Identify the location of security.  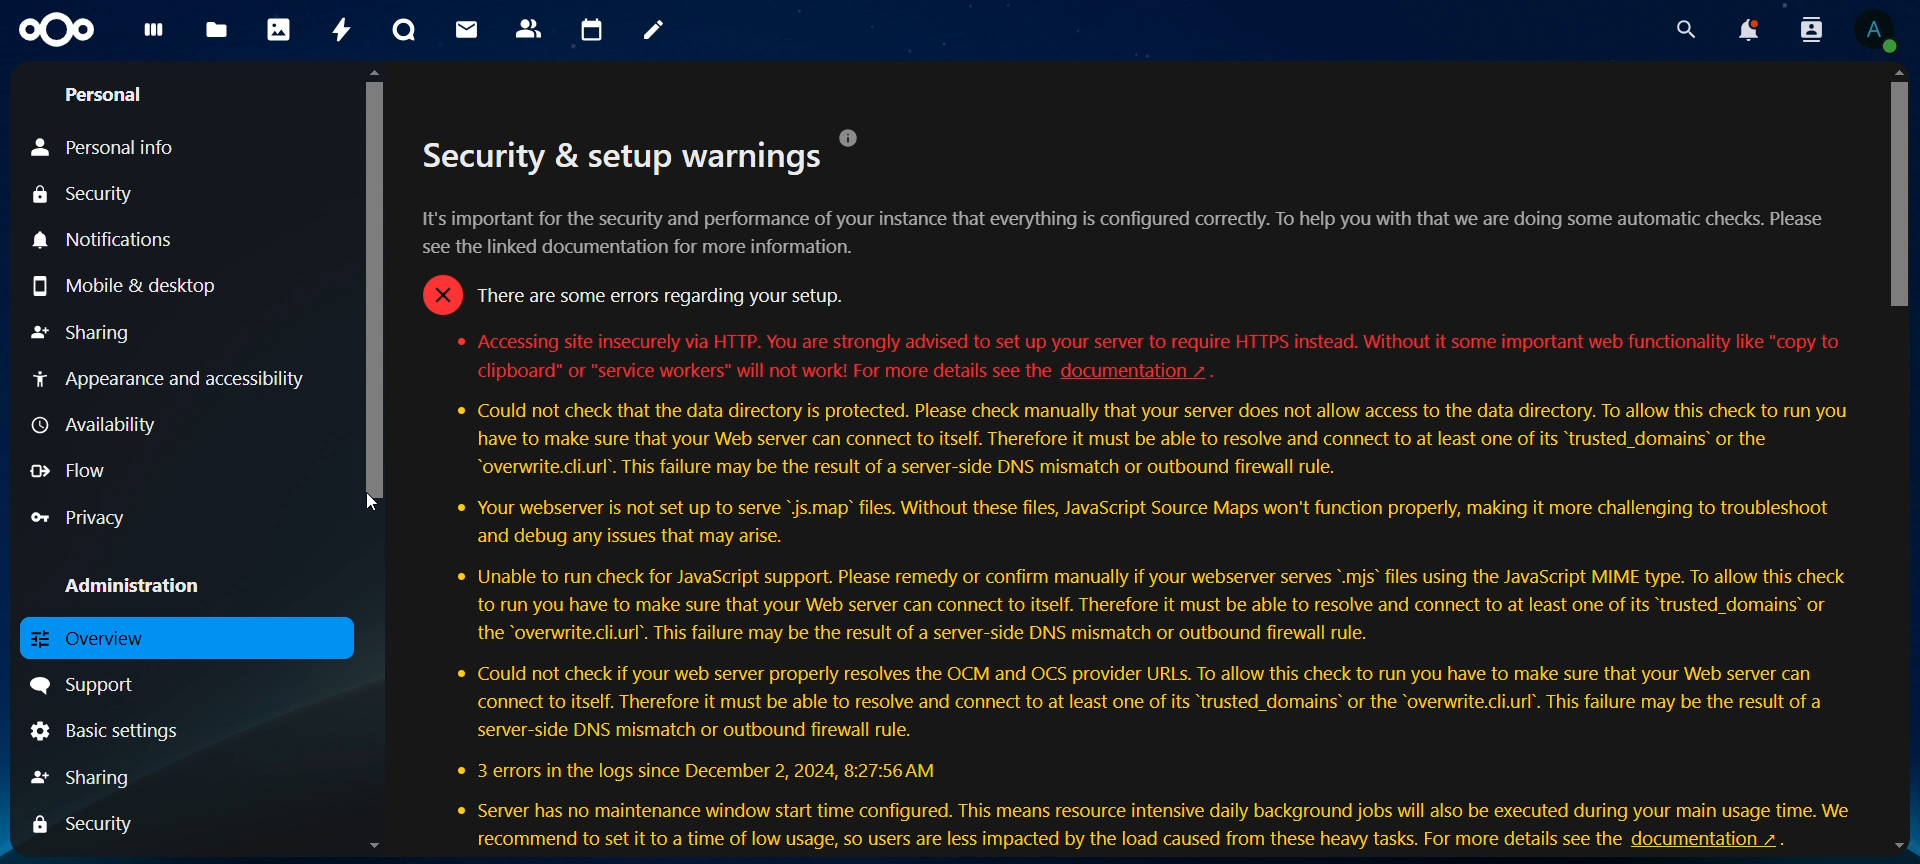
(89, 826).